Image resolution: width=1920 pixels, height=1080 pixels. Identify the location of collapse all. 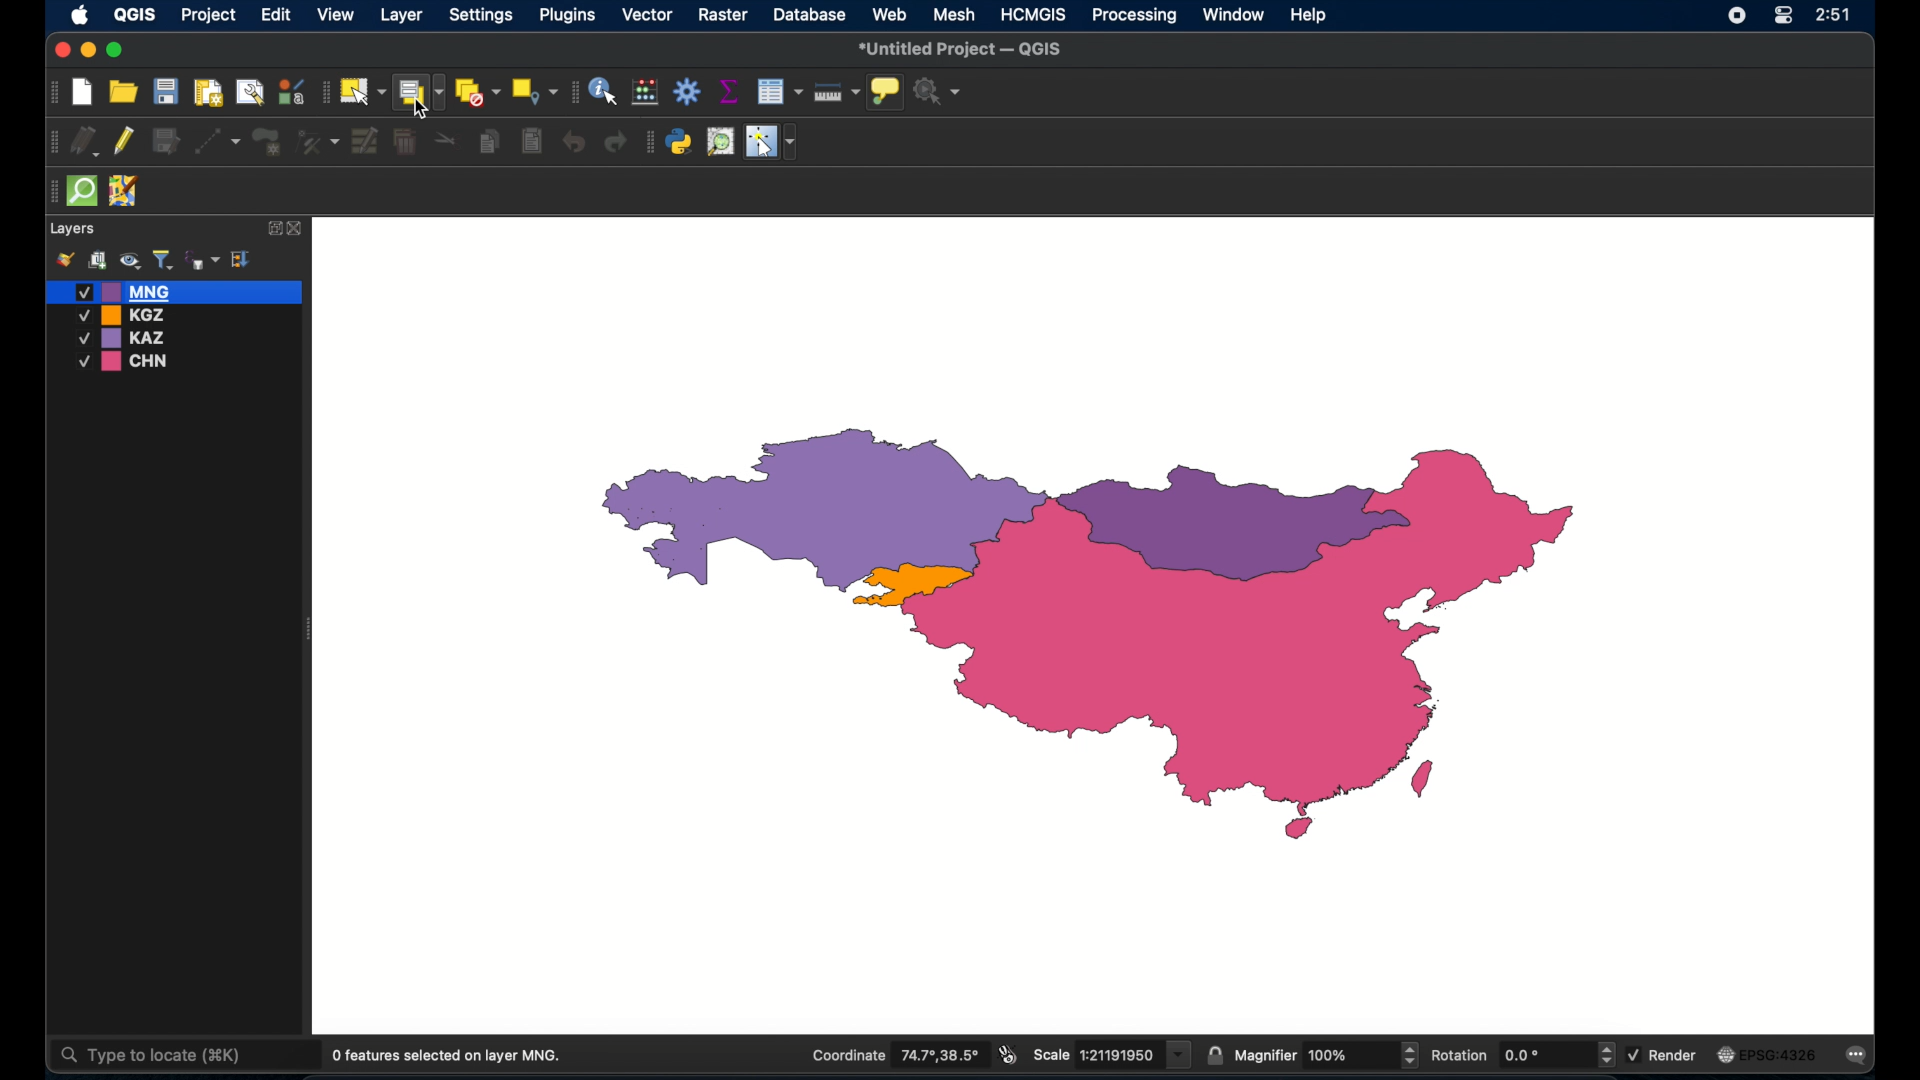
(242, 258).